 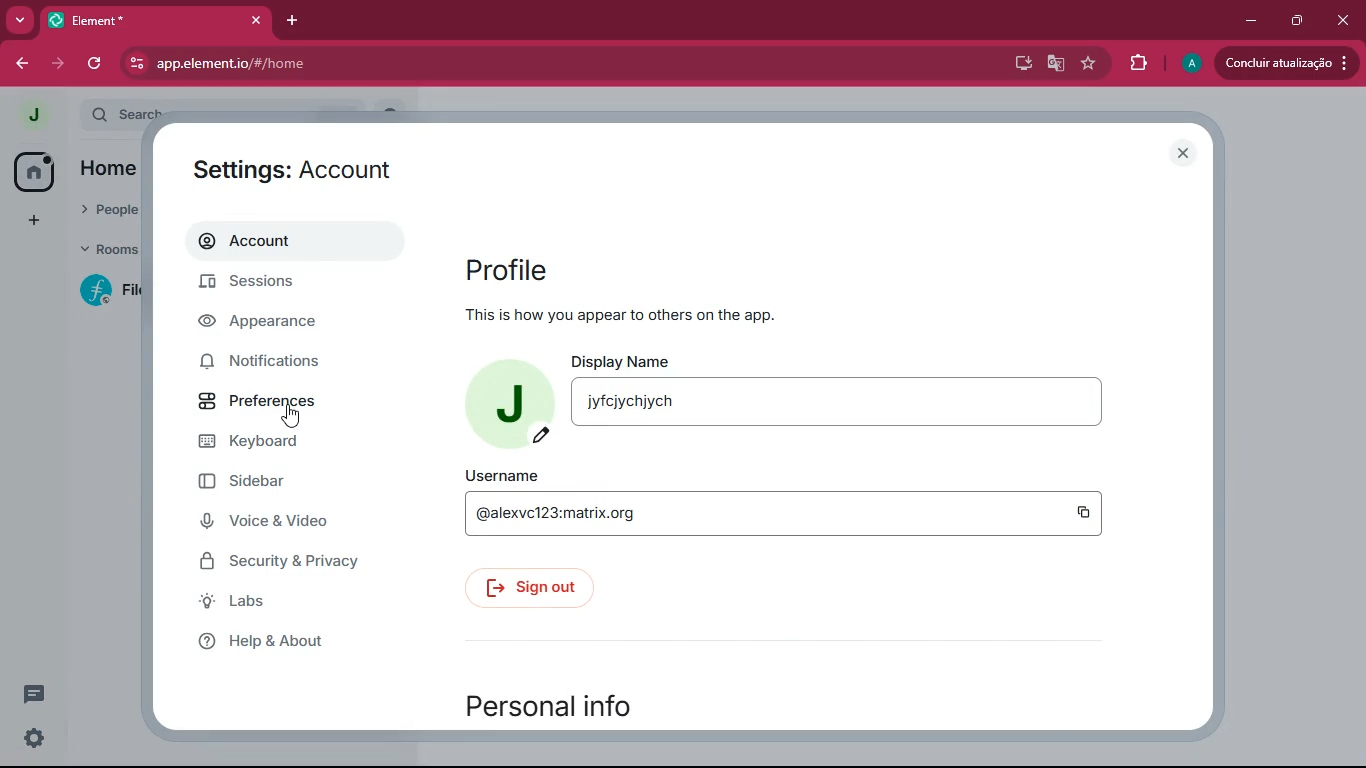 What do you see at coordinates (33, 115) in the screenshot?
I see `profile picture` at bounding box center [33, 115].